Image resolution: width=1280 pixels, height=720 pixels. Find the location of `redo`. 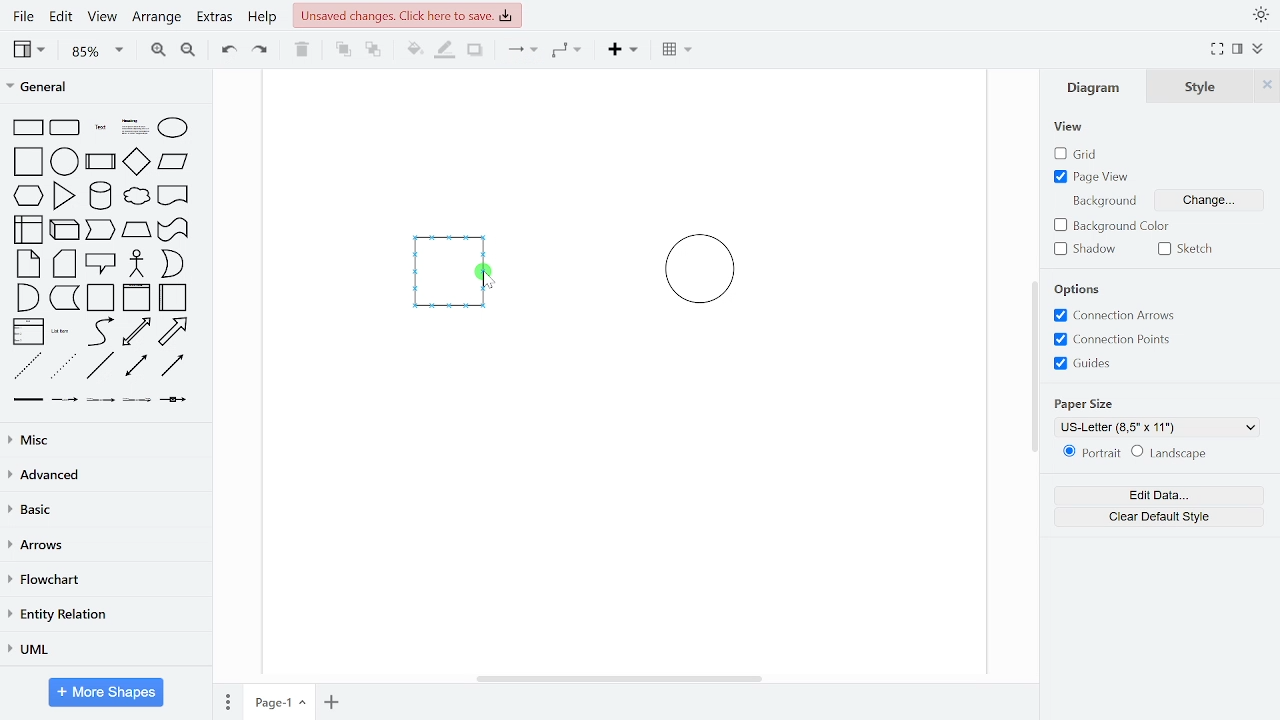

redo is located at coordinates (261, 49).